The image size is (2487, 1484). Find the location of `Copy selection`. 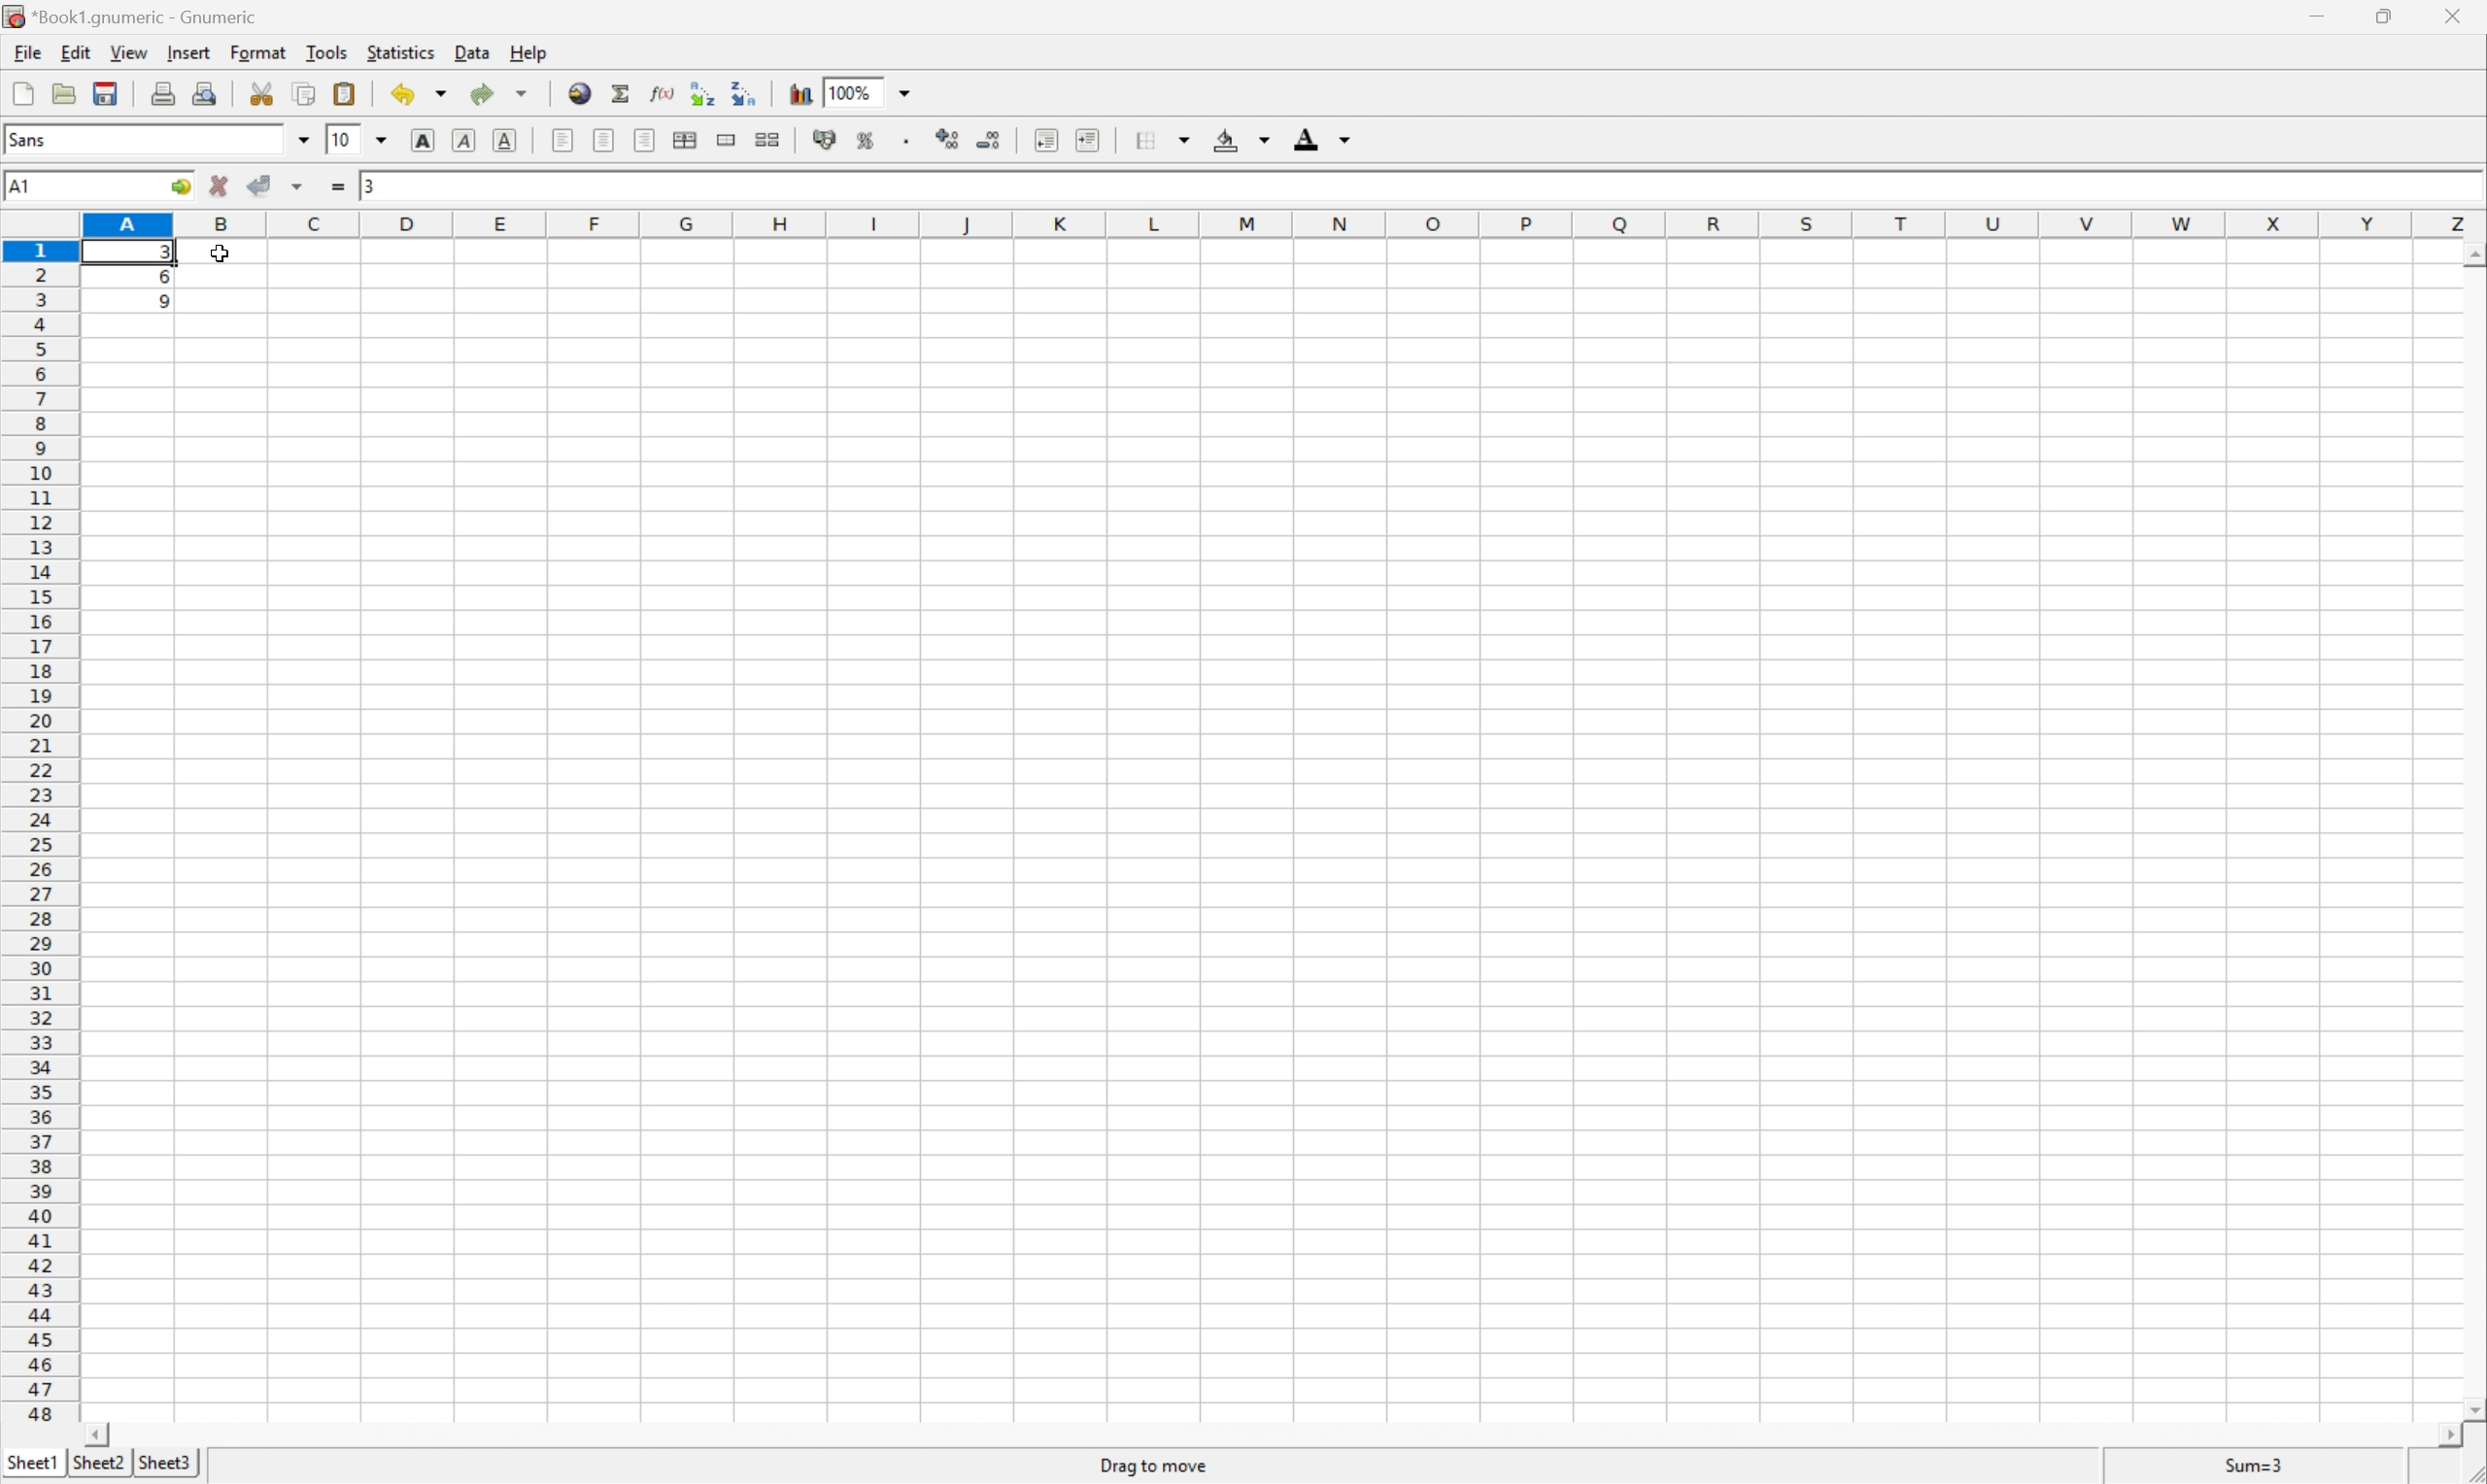

Copy selection is located at coordinates (306, 93).